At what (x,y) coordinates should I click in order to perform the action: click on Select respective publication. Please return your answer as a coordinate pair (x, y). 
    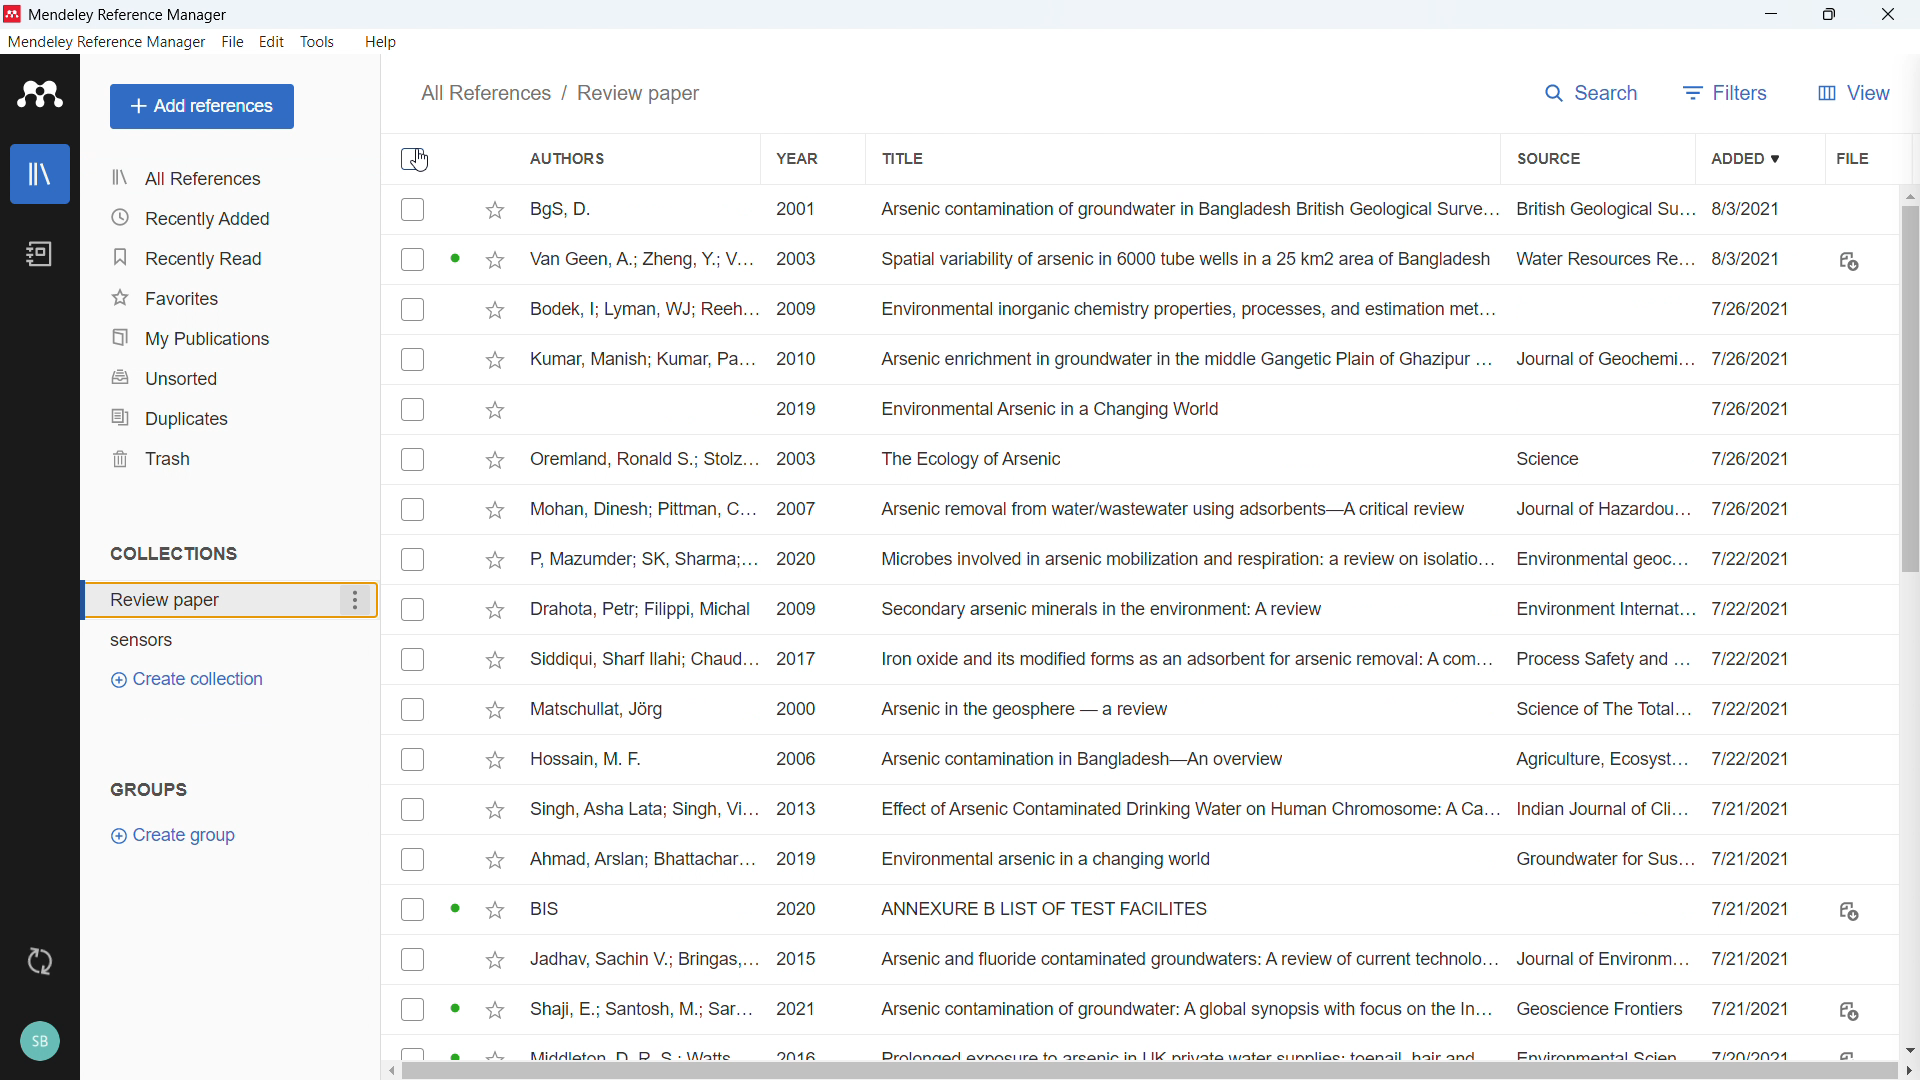
    Looking at the image, I should click on (413, 509).